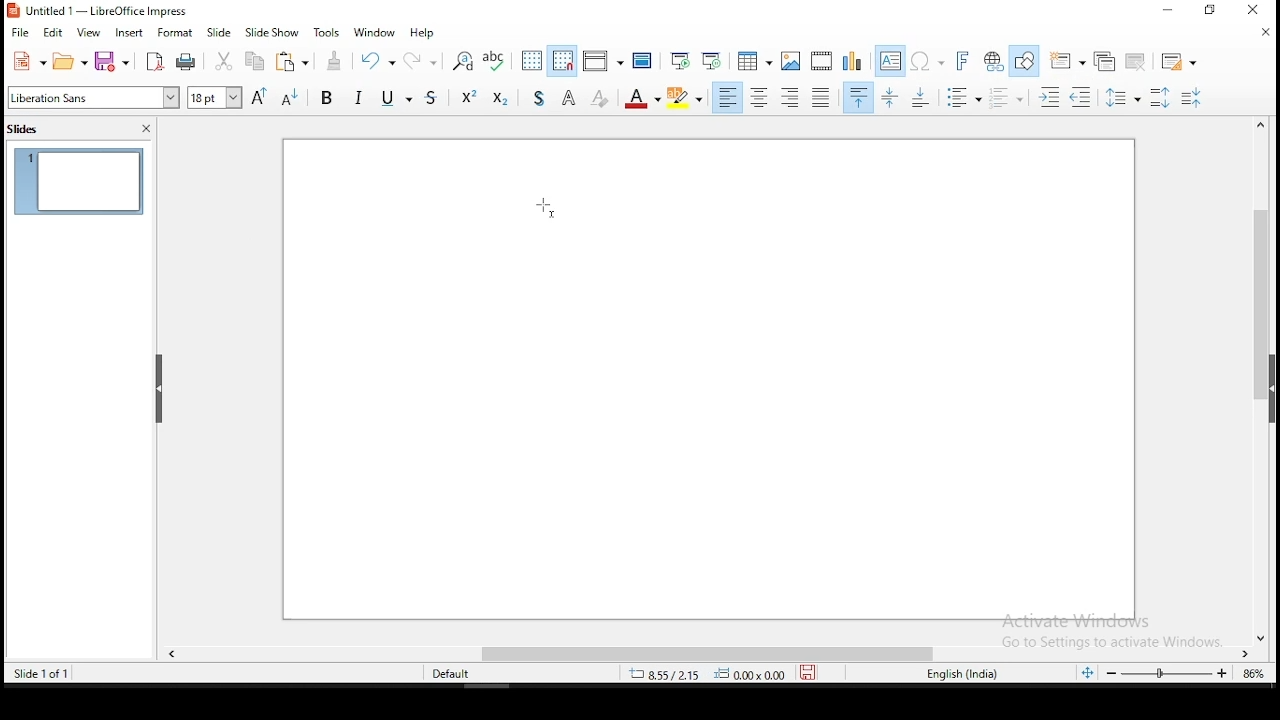 This screenshot has width=1280, height=720. What do you see at coordinates (1180, 60) in the screenshot?
I see ` slide layout` at bounding box center [1180, 60].